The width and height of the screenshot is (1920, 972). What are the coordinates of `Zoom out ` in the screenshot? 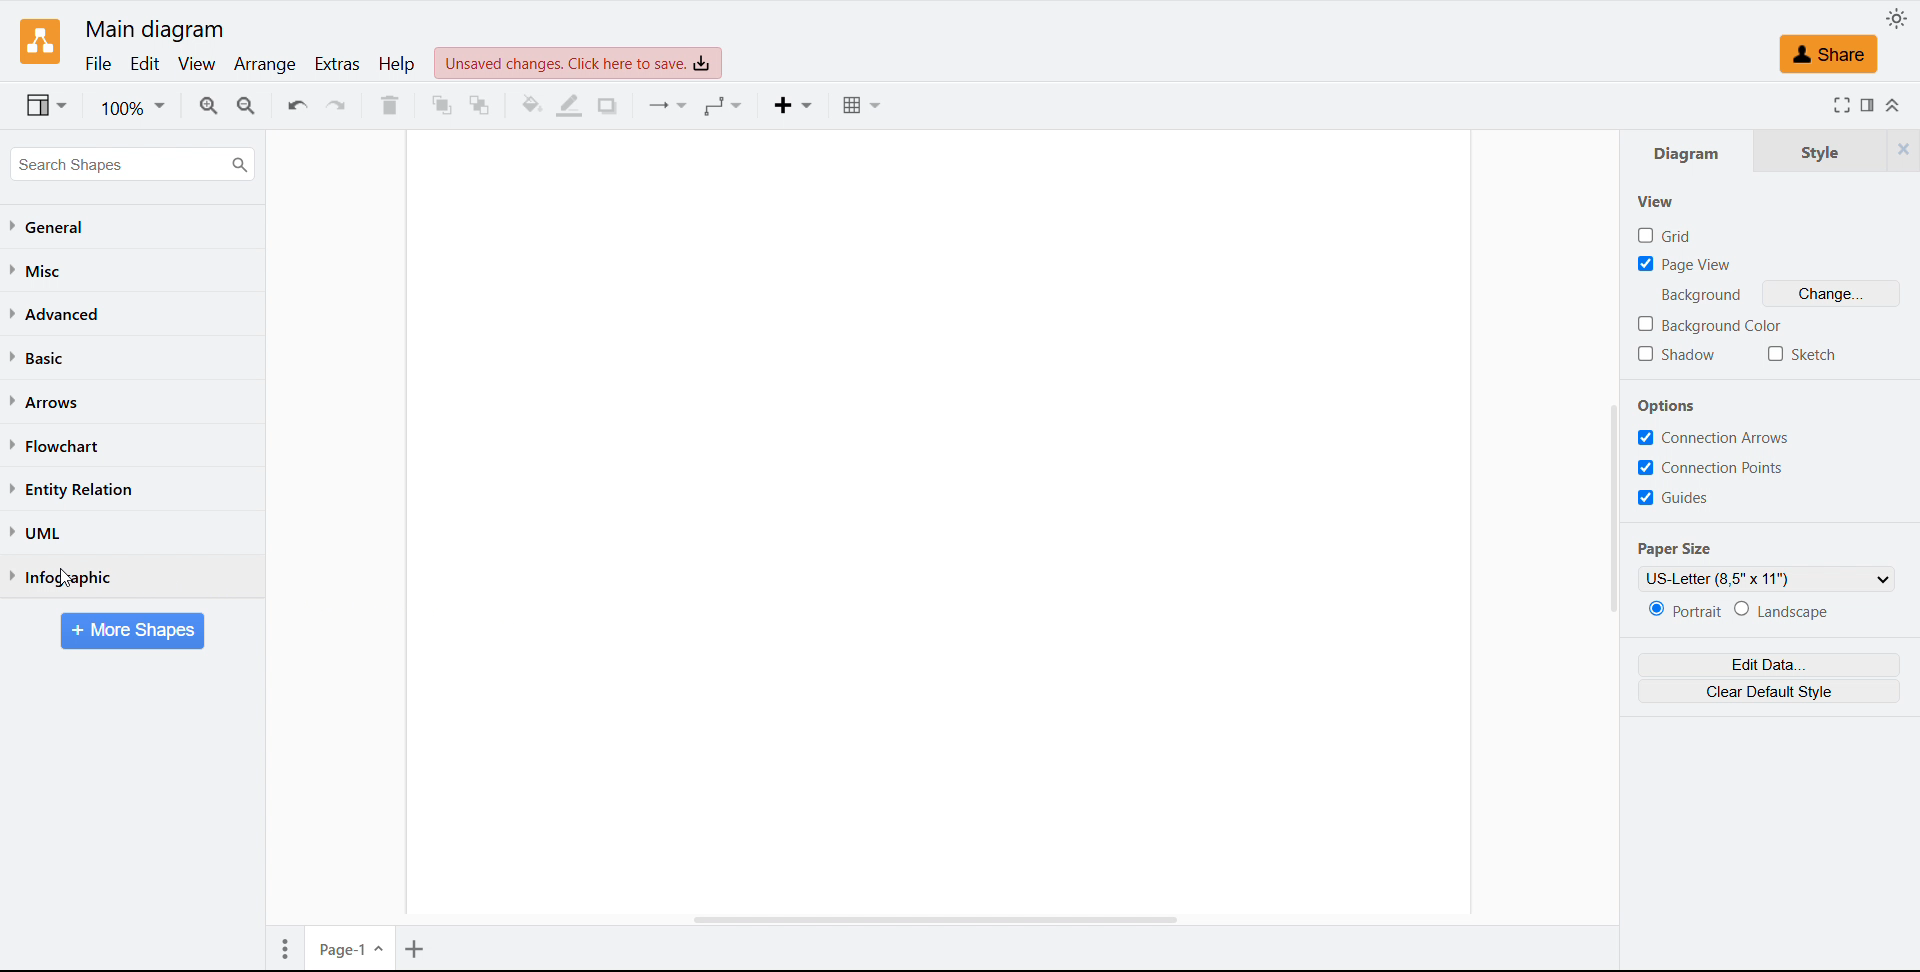 It's located at (249, 106).